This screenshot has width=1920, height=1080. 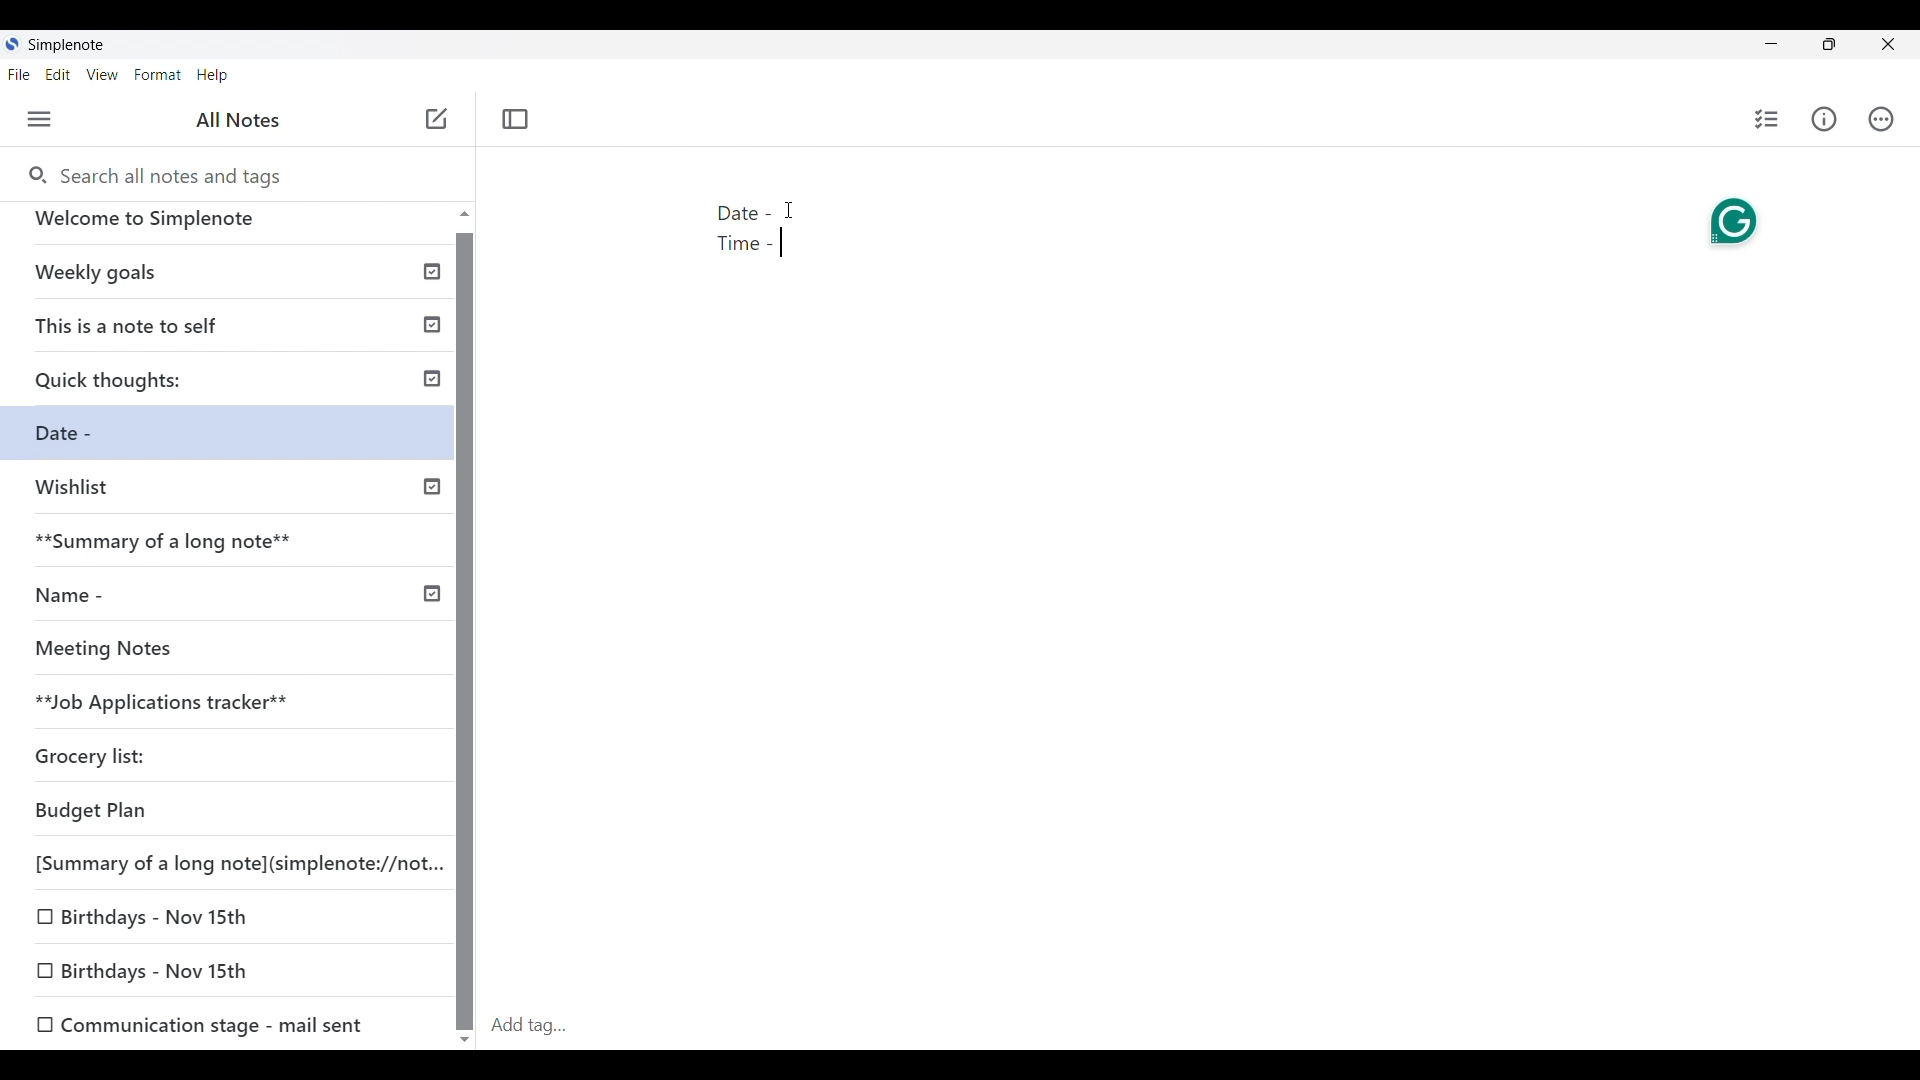 What do you see at coordinates (235, 549) in the screenshot?
I see `Published note, indicated by check icon` at bounding box center [235, 549].